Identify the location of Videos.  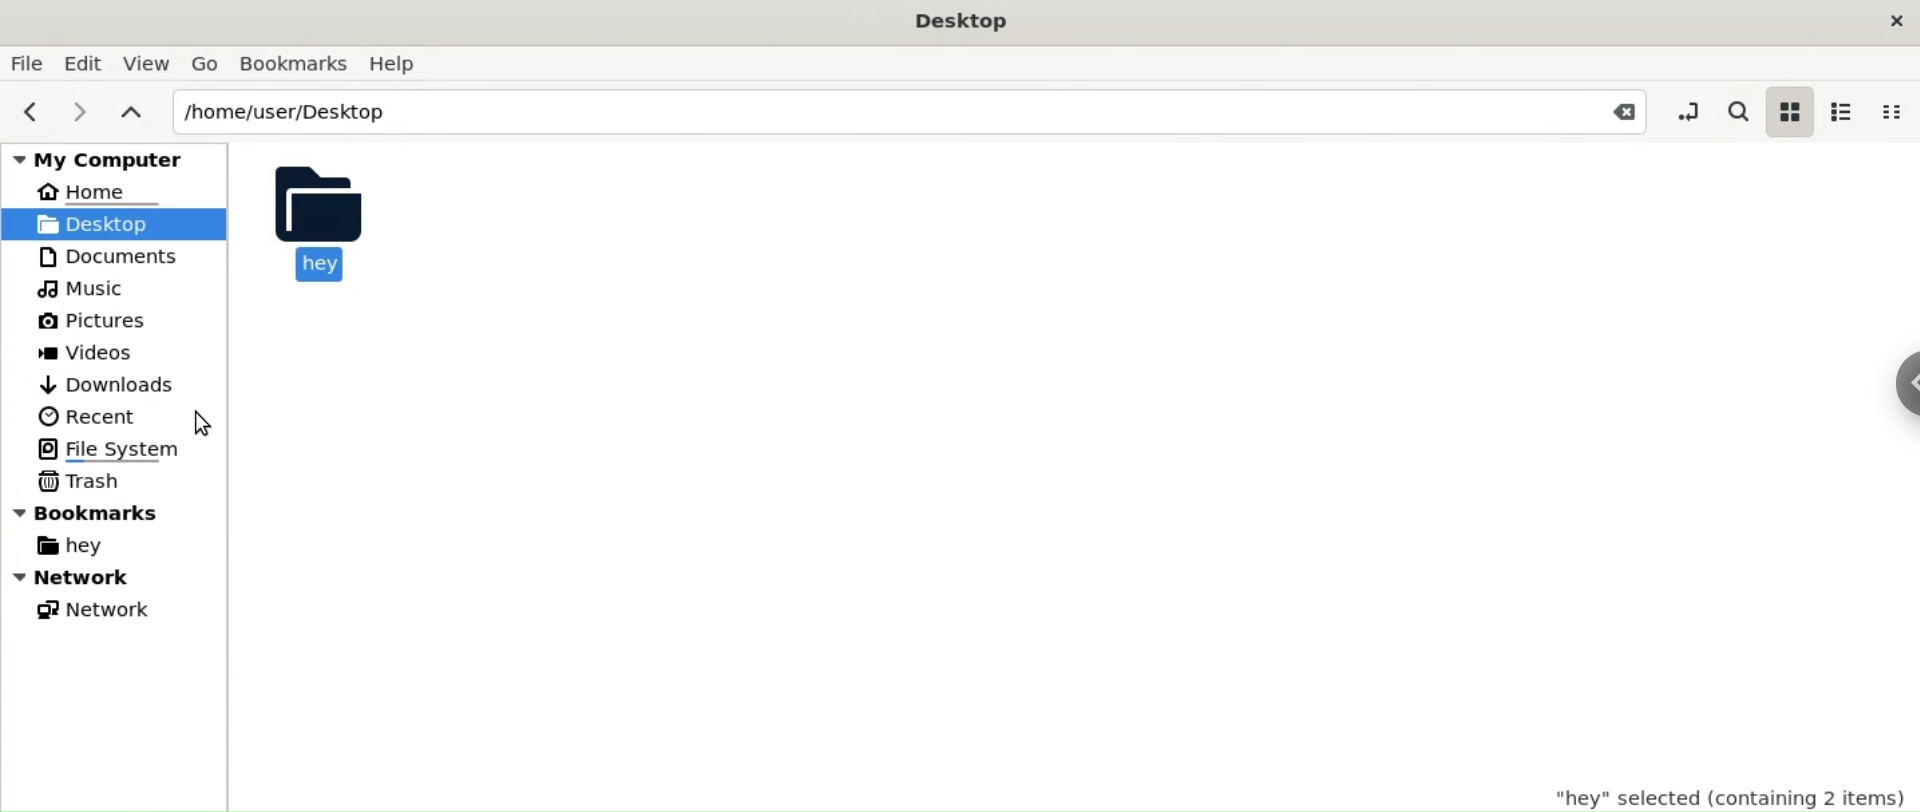
(87, 354).